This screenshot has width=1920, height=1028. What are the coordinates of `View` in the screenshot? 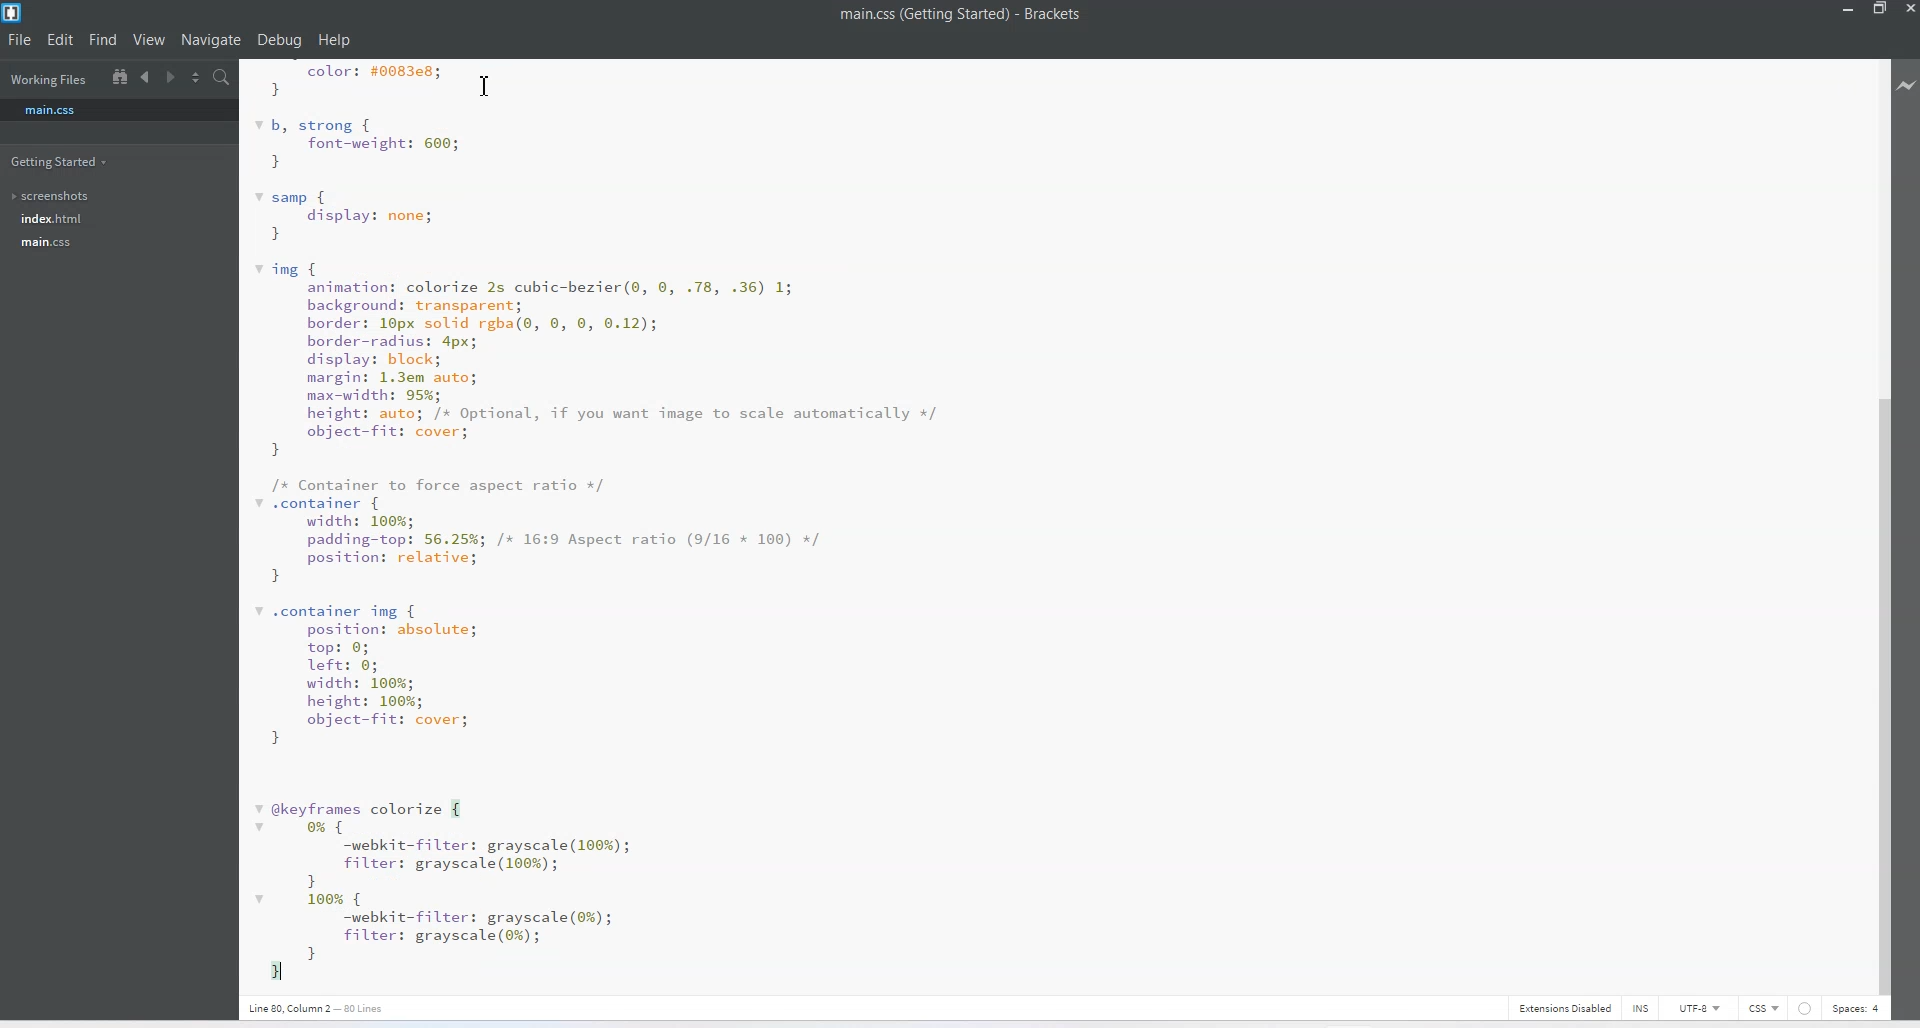 It's located at (149, 40).